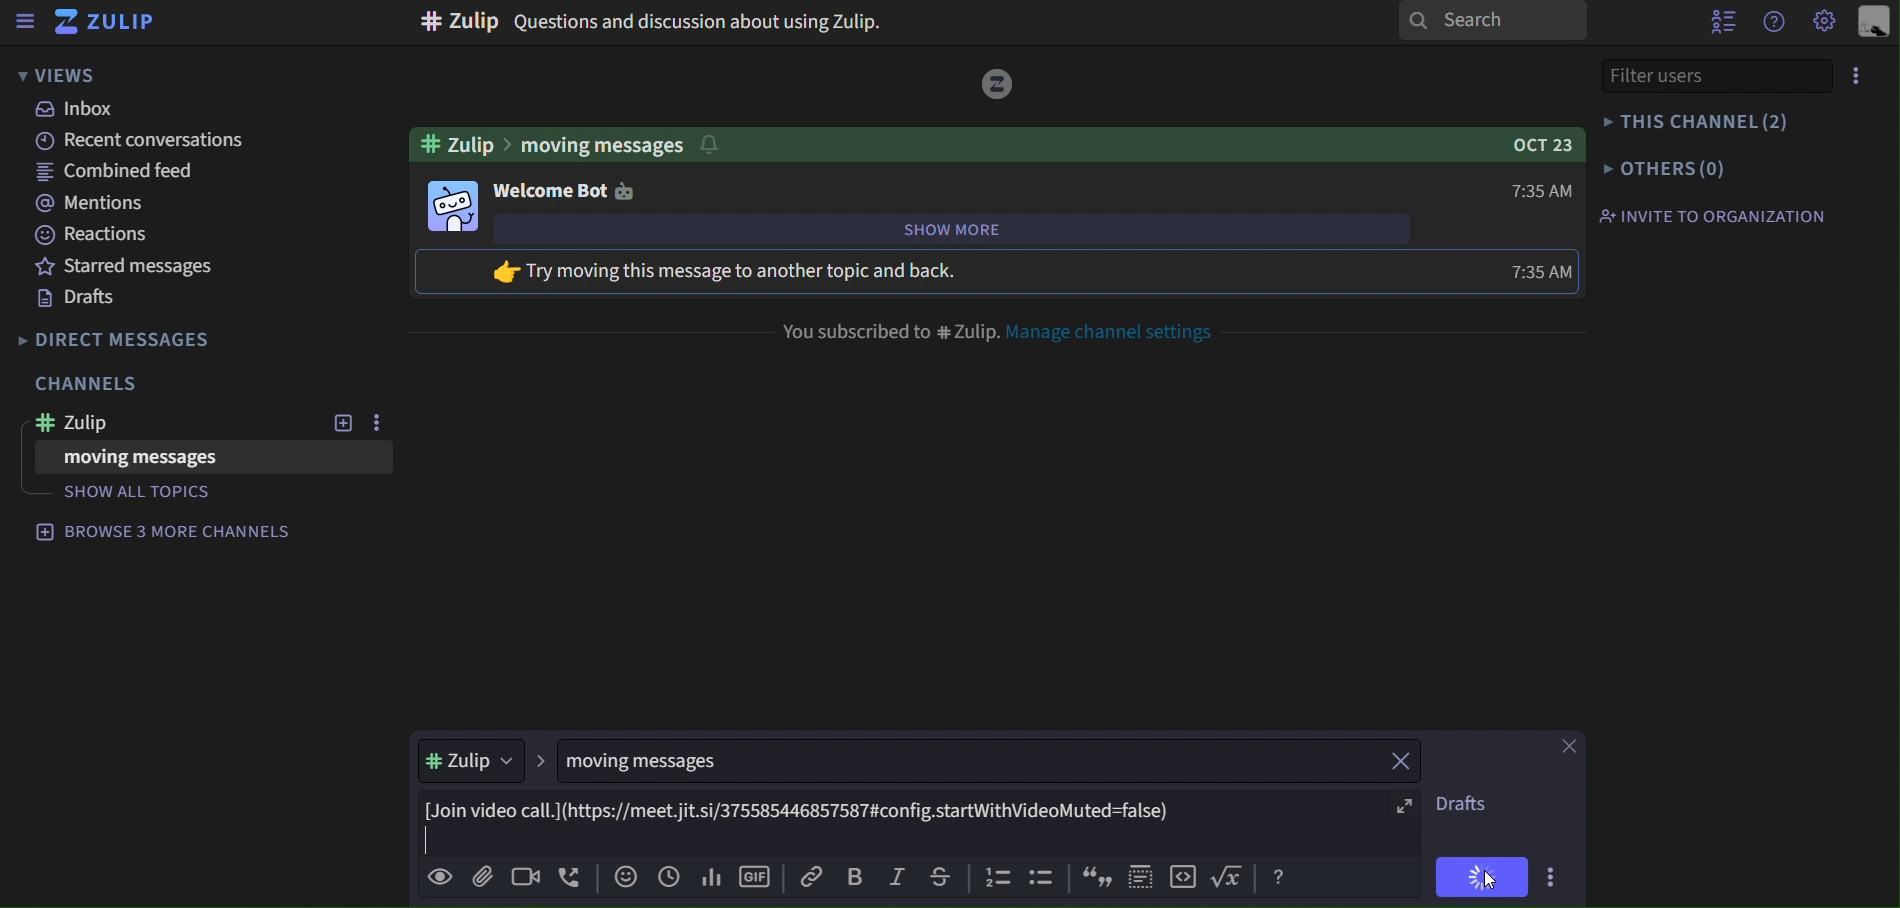  What do you see at coordinates (342, 425) in the screenshot?
I see `add` at bounding box center [342, 425].